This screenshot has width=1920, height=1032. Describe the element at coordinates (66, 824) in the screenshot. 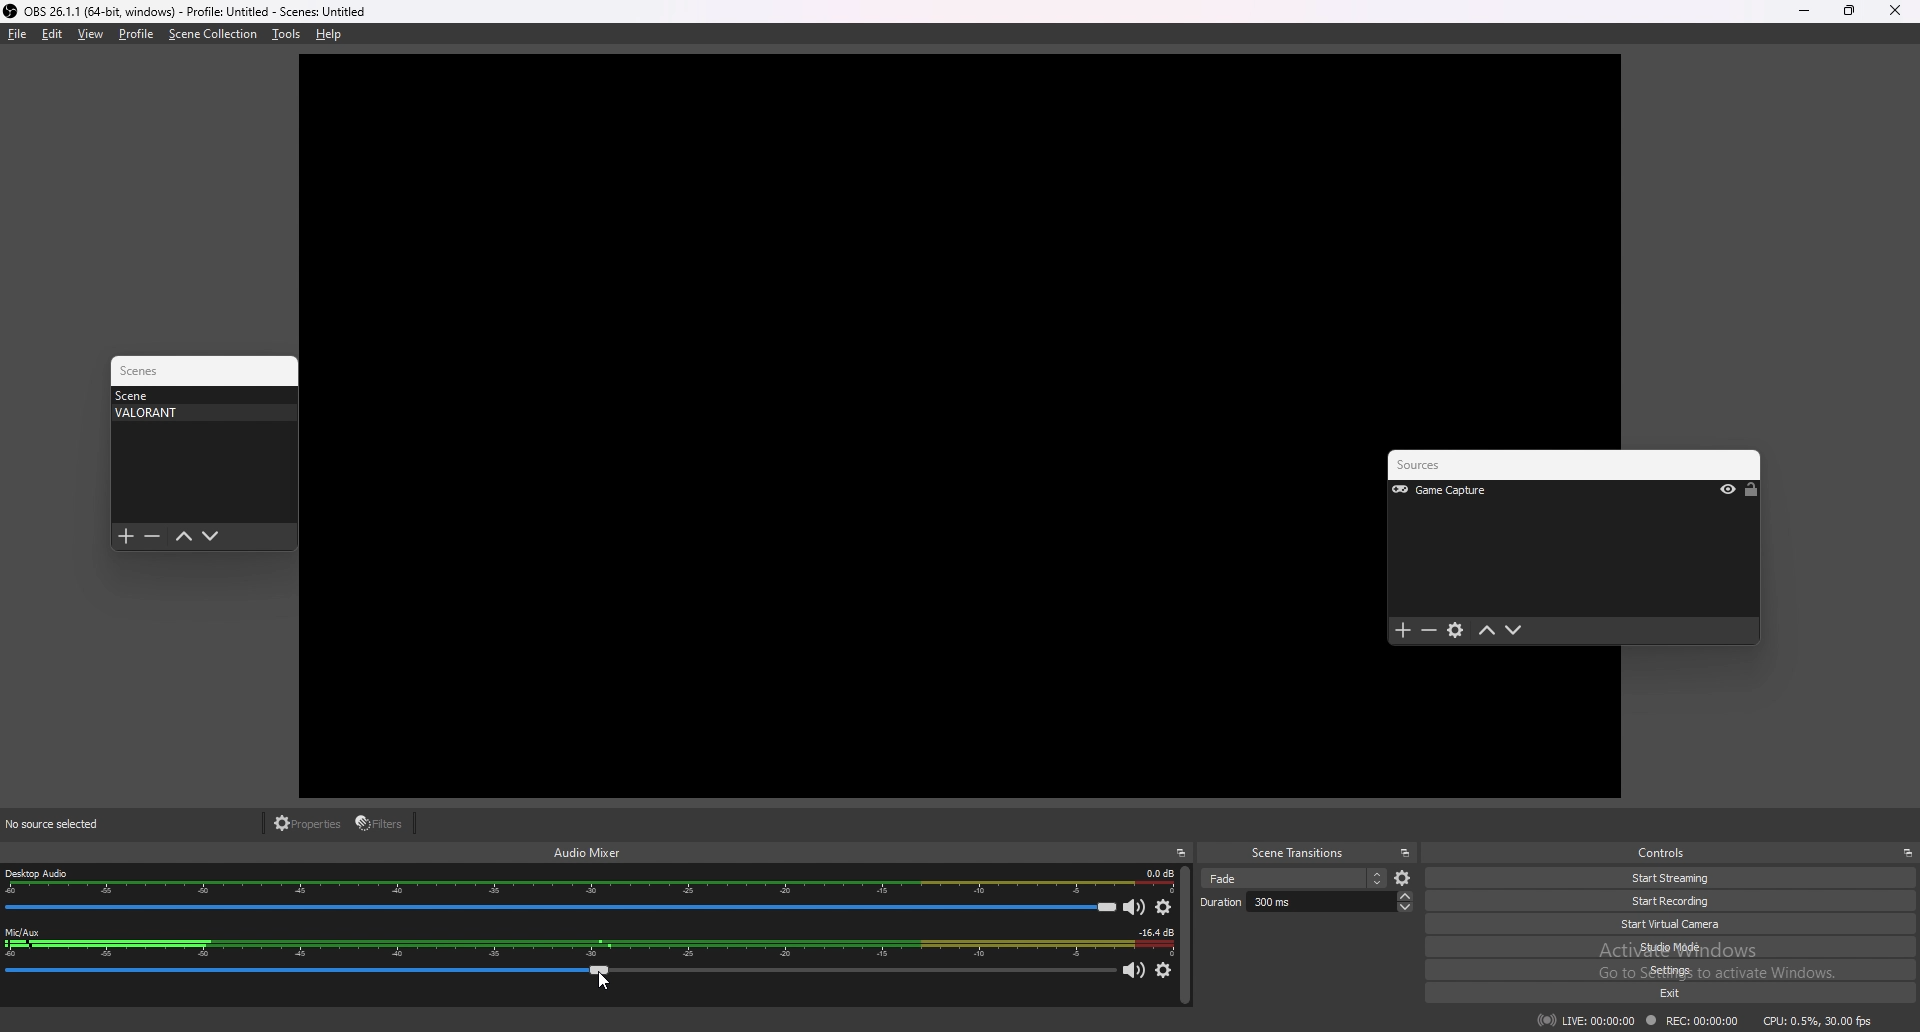

I see `source selected` at that location.